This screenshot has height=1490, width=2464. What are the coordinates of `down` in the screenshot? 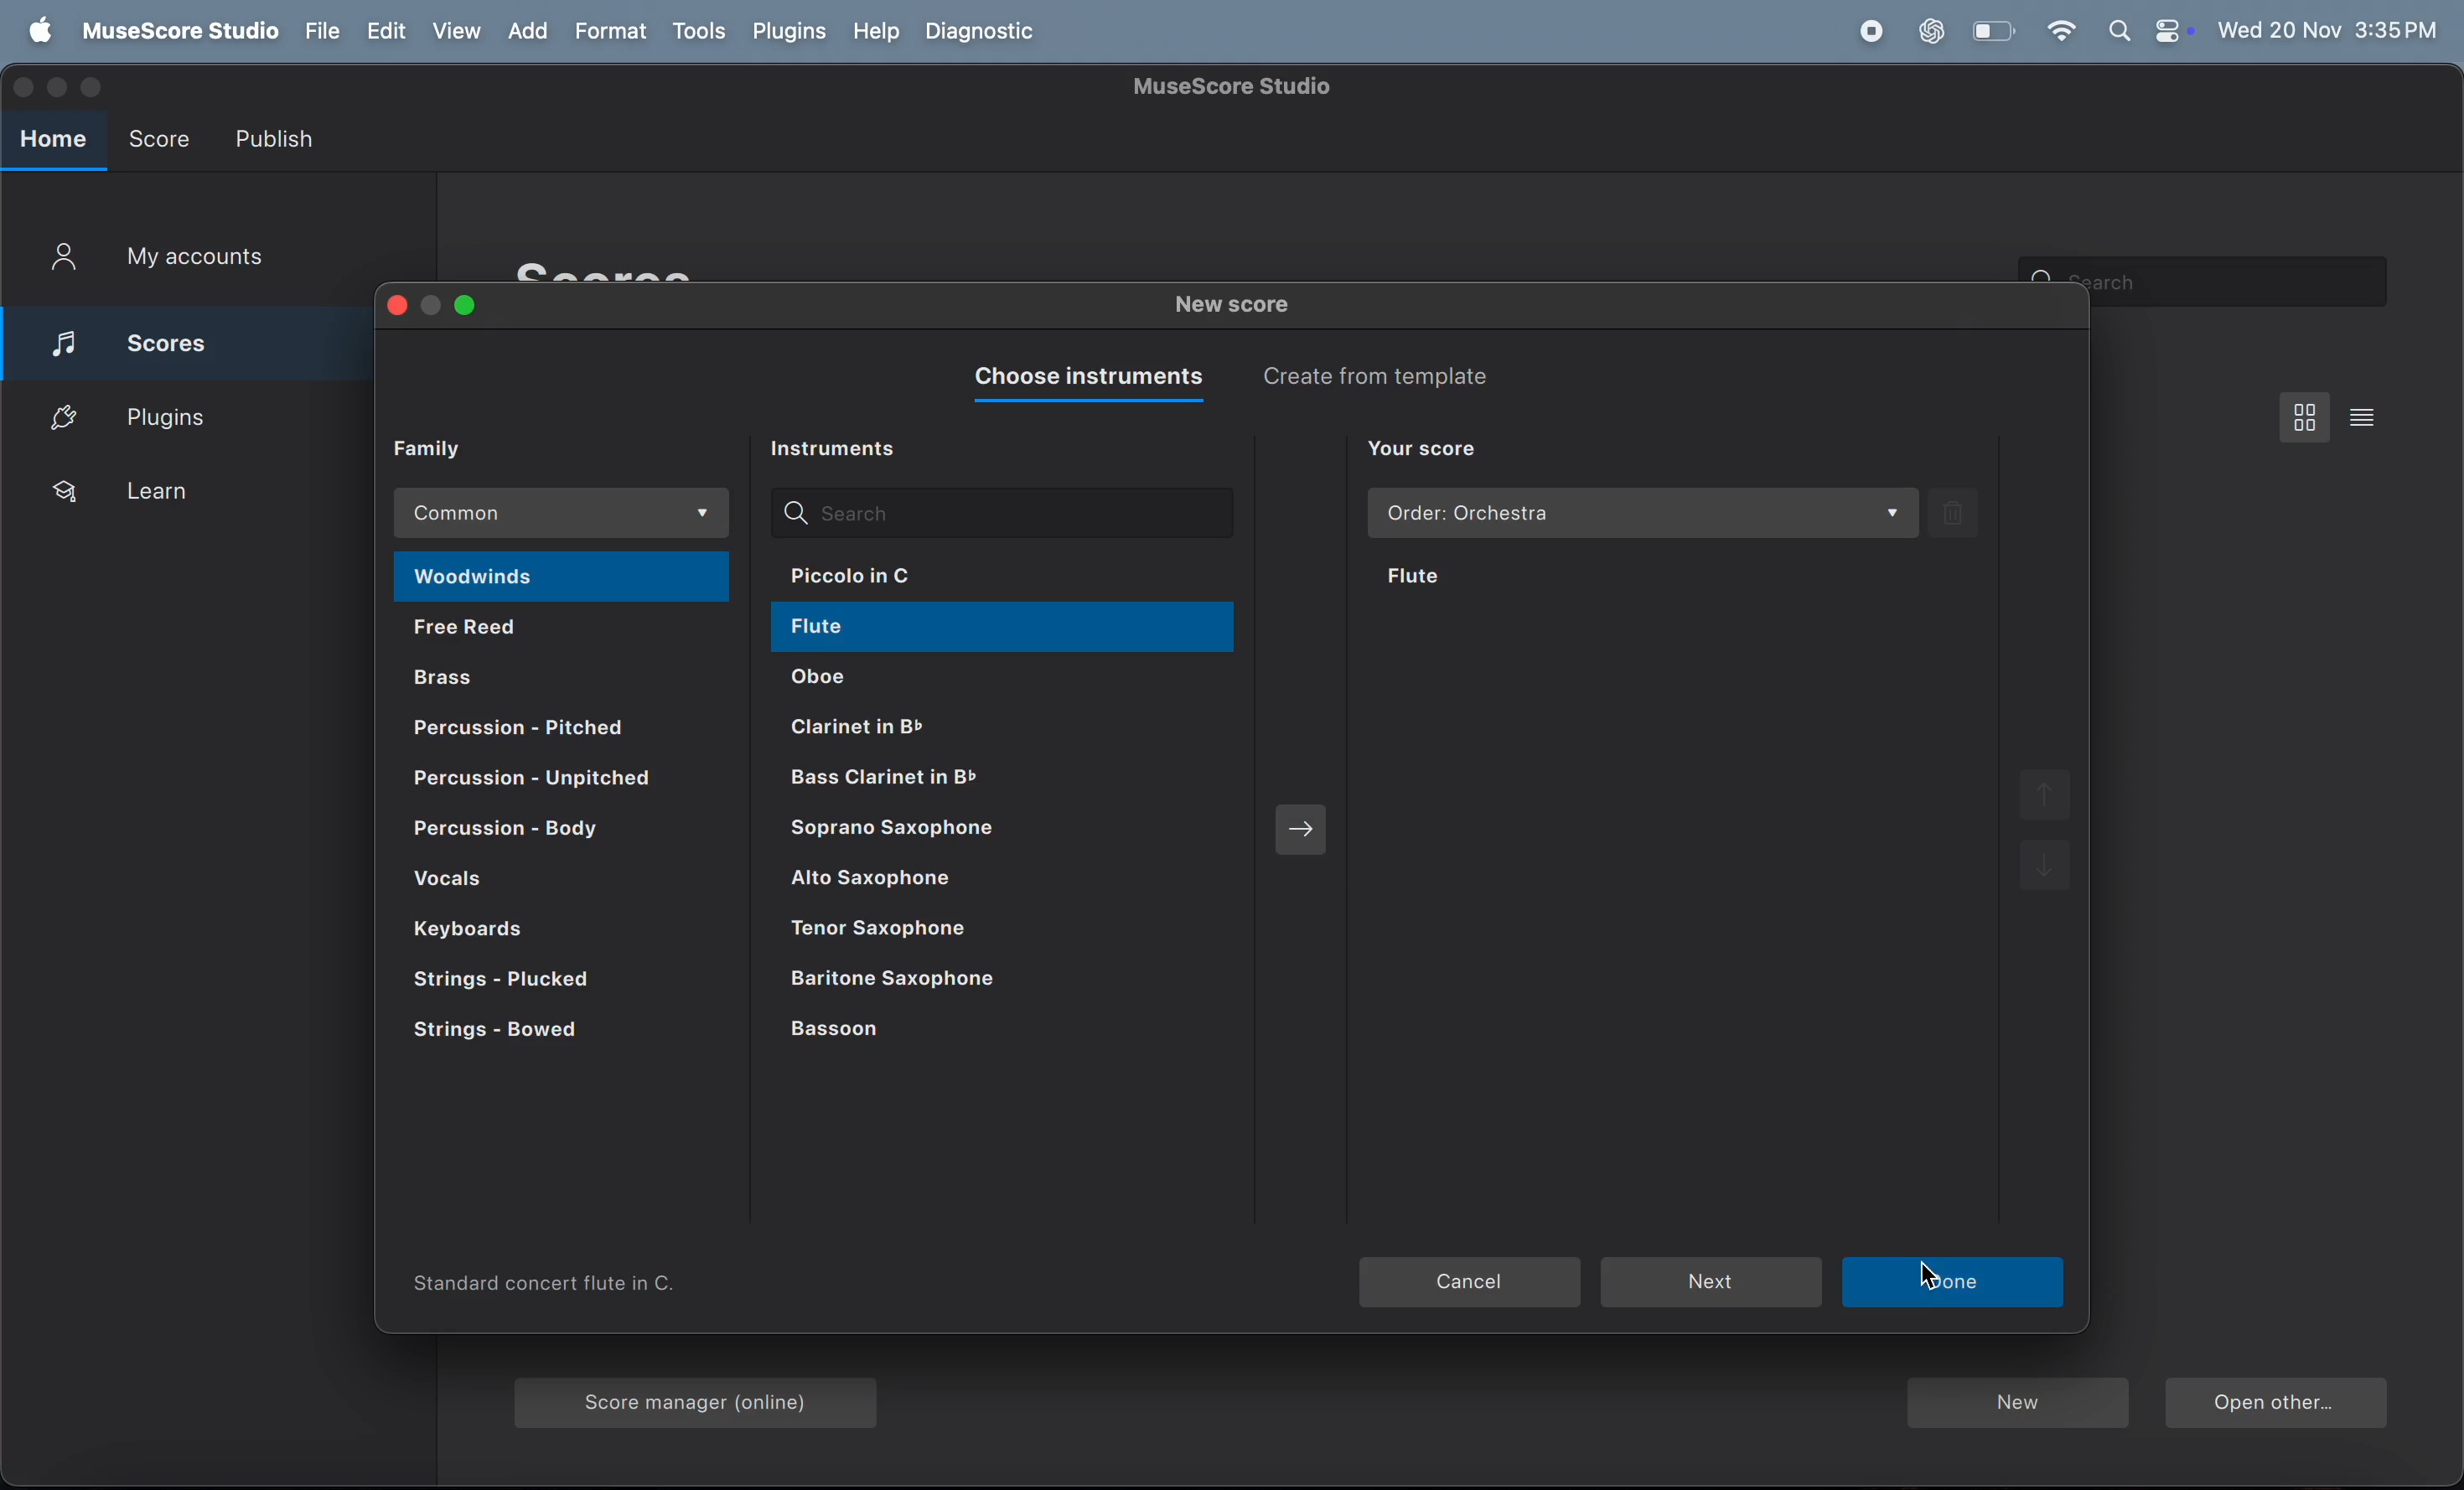 It's located at (2048, 873).